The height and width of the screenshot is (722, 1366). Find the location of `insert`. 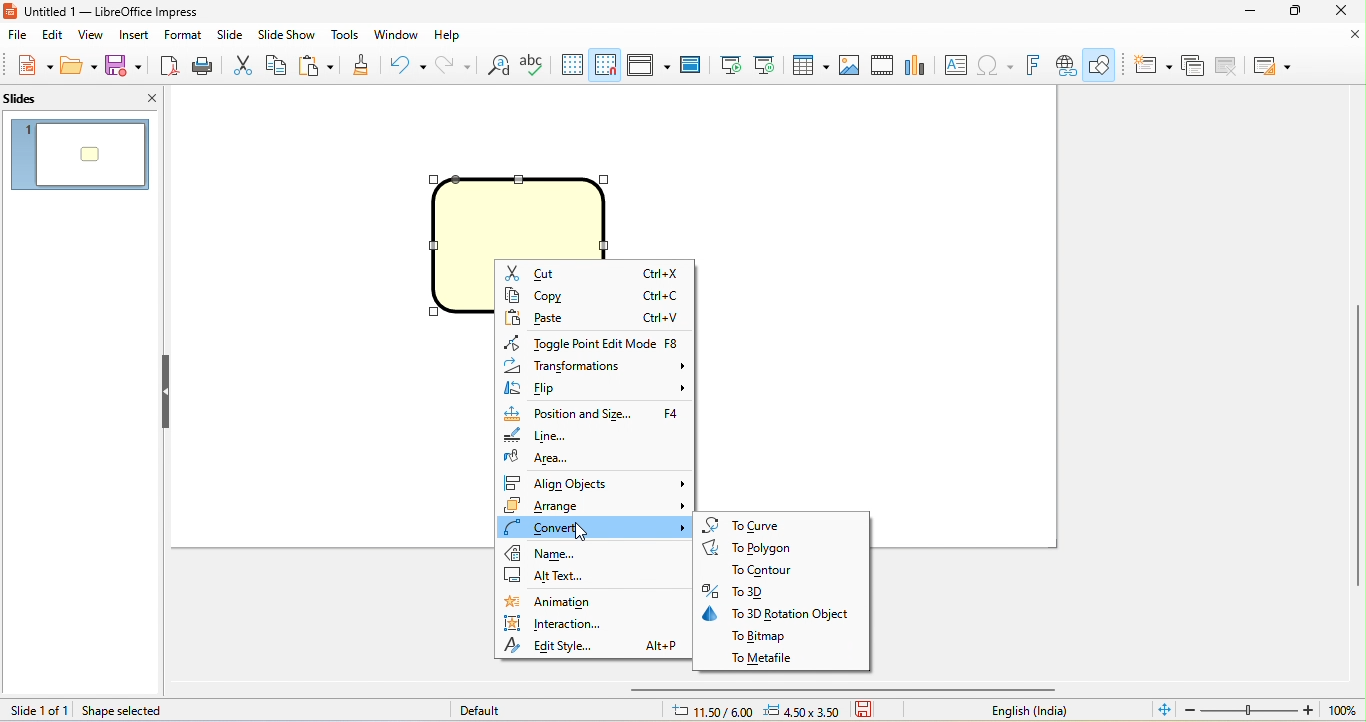

insert is located at coordinates (137, 35).